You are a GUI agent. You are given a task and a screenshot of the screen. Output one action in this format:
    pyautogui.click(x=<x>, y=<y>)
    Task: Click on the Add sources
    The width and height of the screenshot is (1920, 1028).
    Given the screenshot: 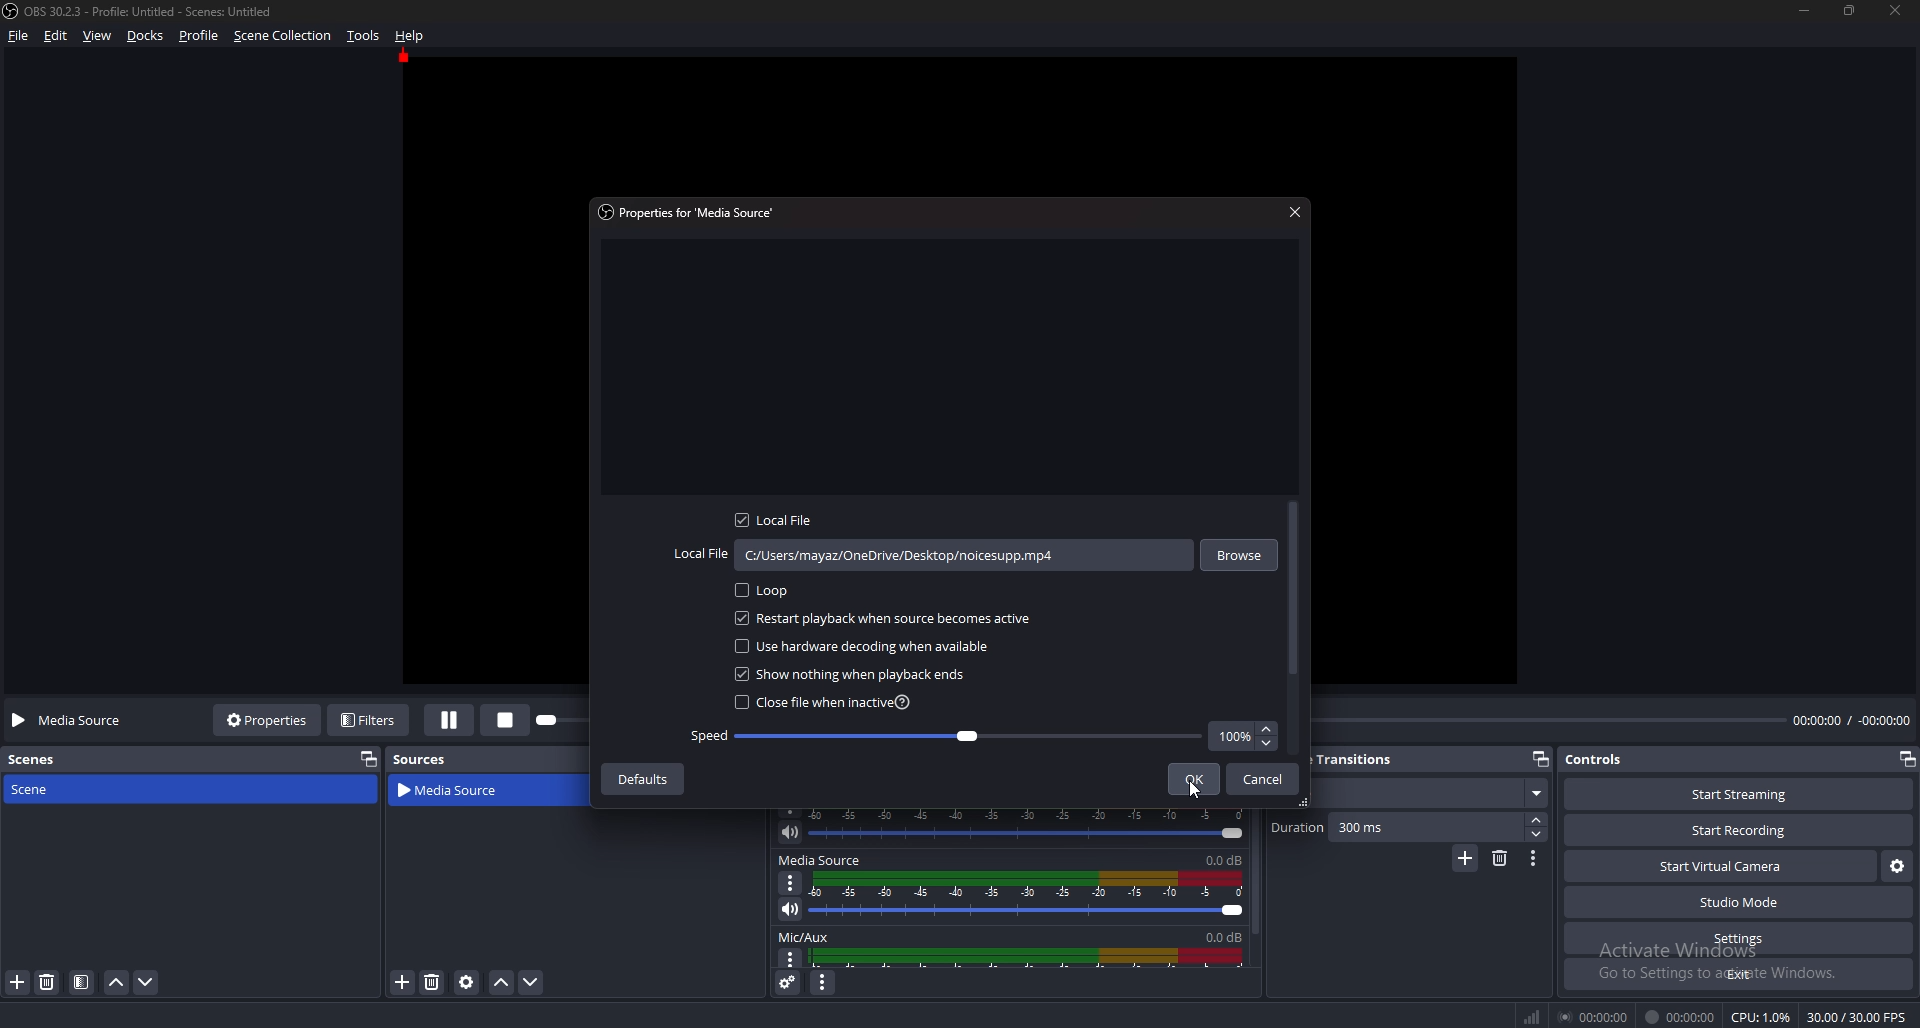 What is the action you would take?
    pyautogui.click(x=400, y=981)
    